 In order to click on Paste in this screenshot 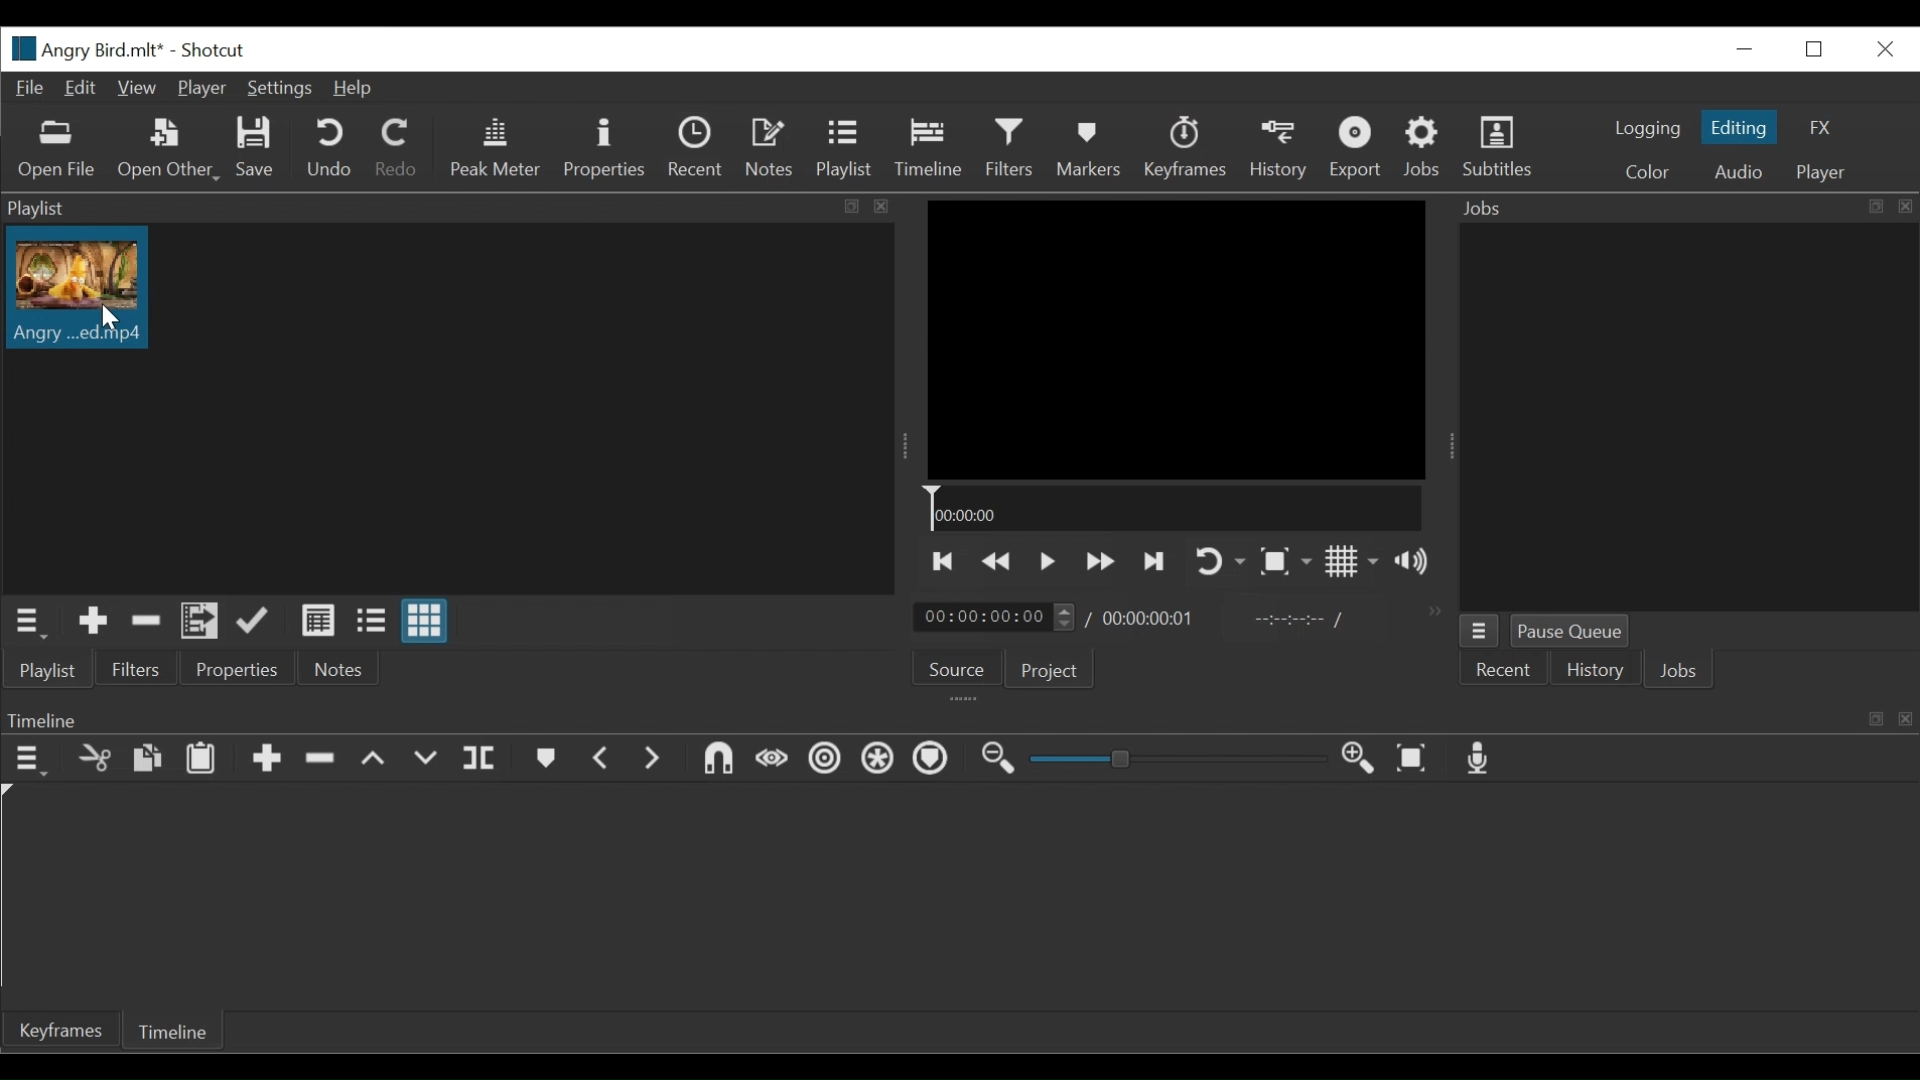, I will do `click(200, 761)`.